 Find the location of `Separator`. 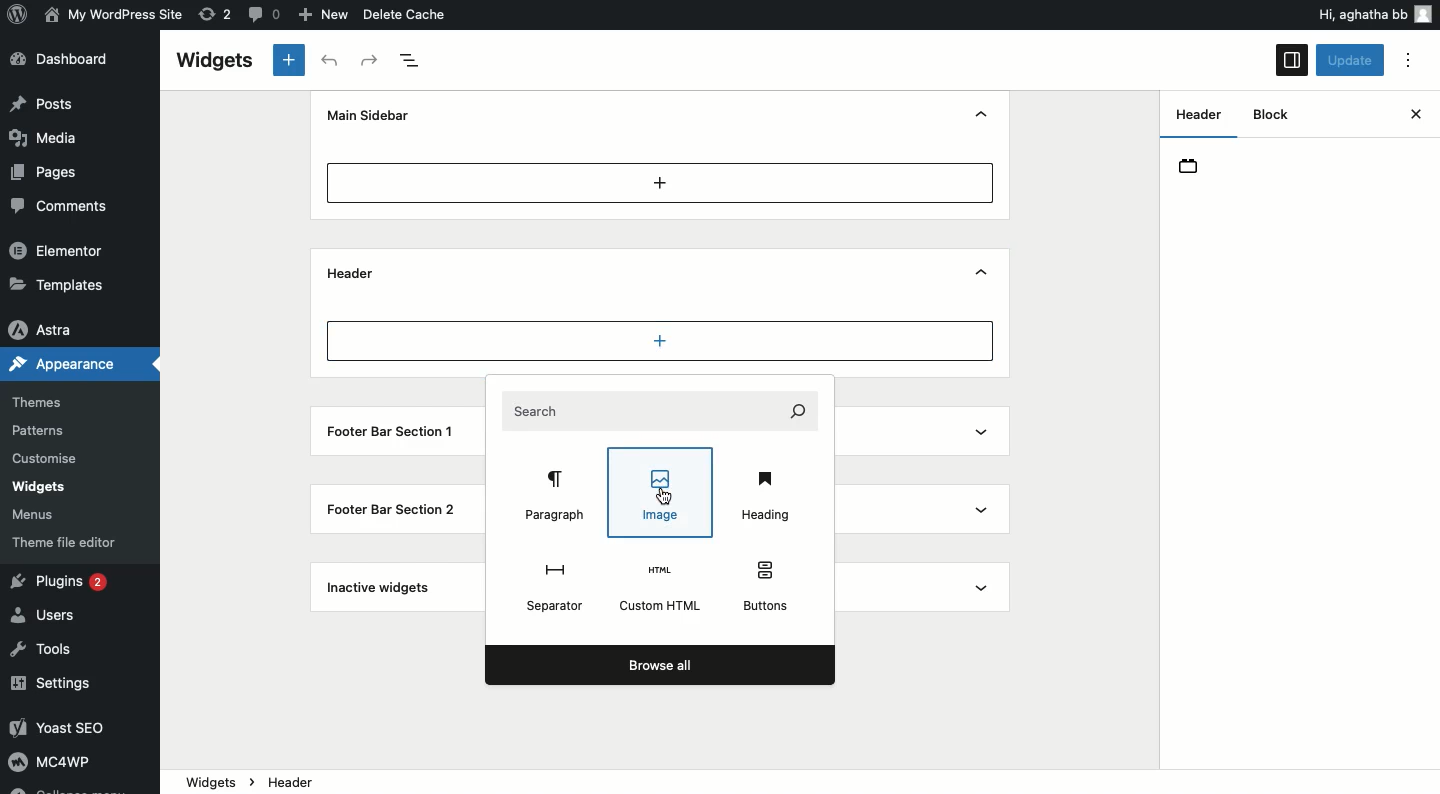

Separator is located at coordinates (554, 588).